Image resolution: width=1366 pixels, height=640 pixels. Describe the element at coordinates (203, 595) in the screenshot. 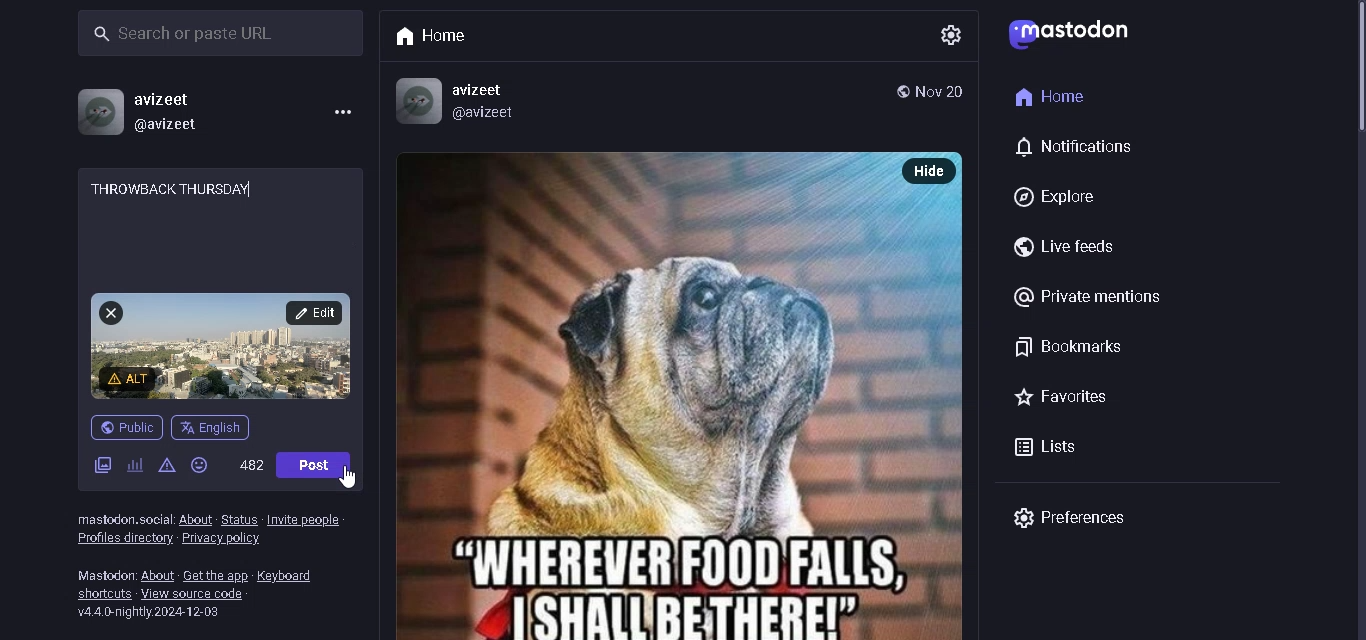

I see `view source code` at that location.